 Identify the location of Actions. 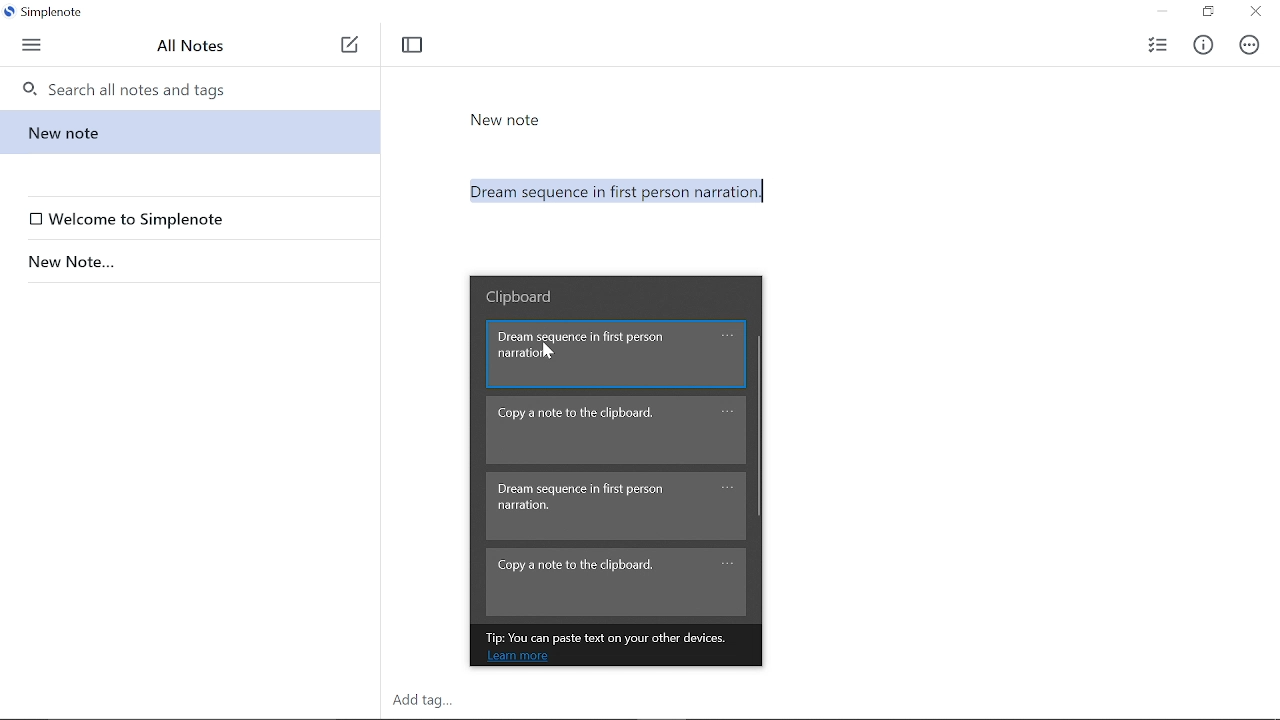
(1250, 45).